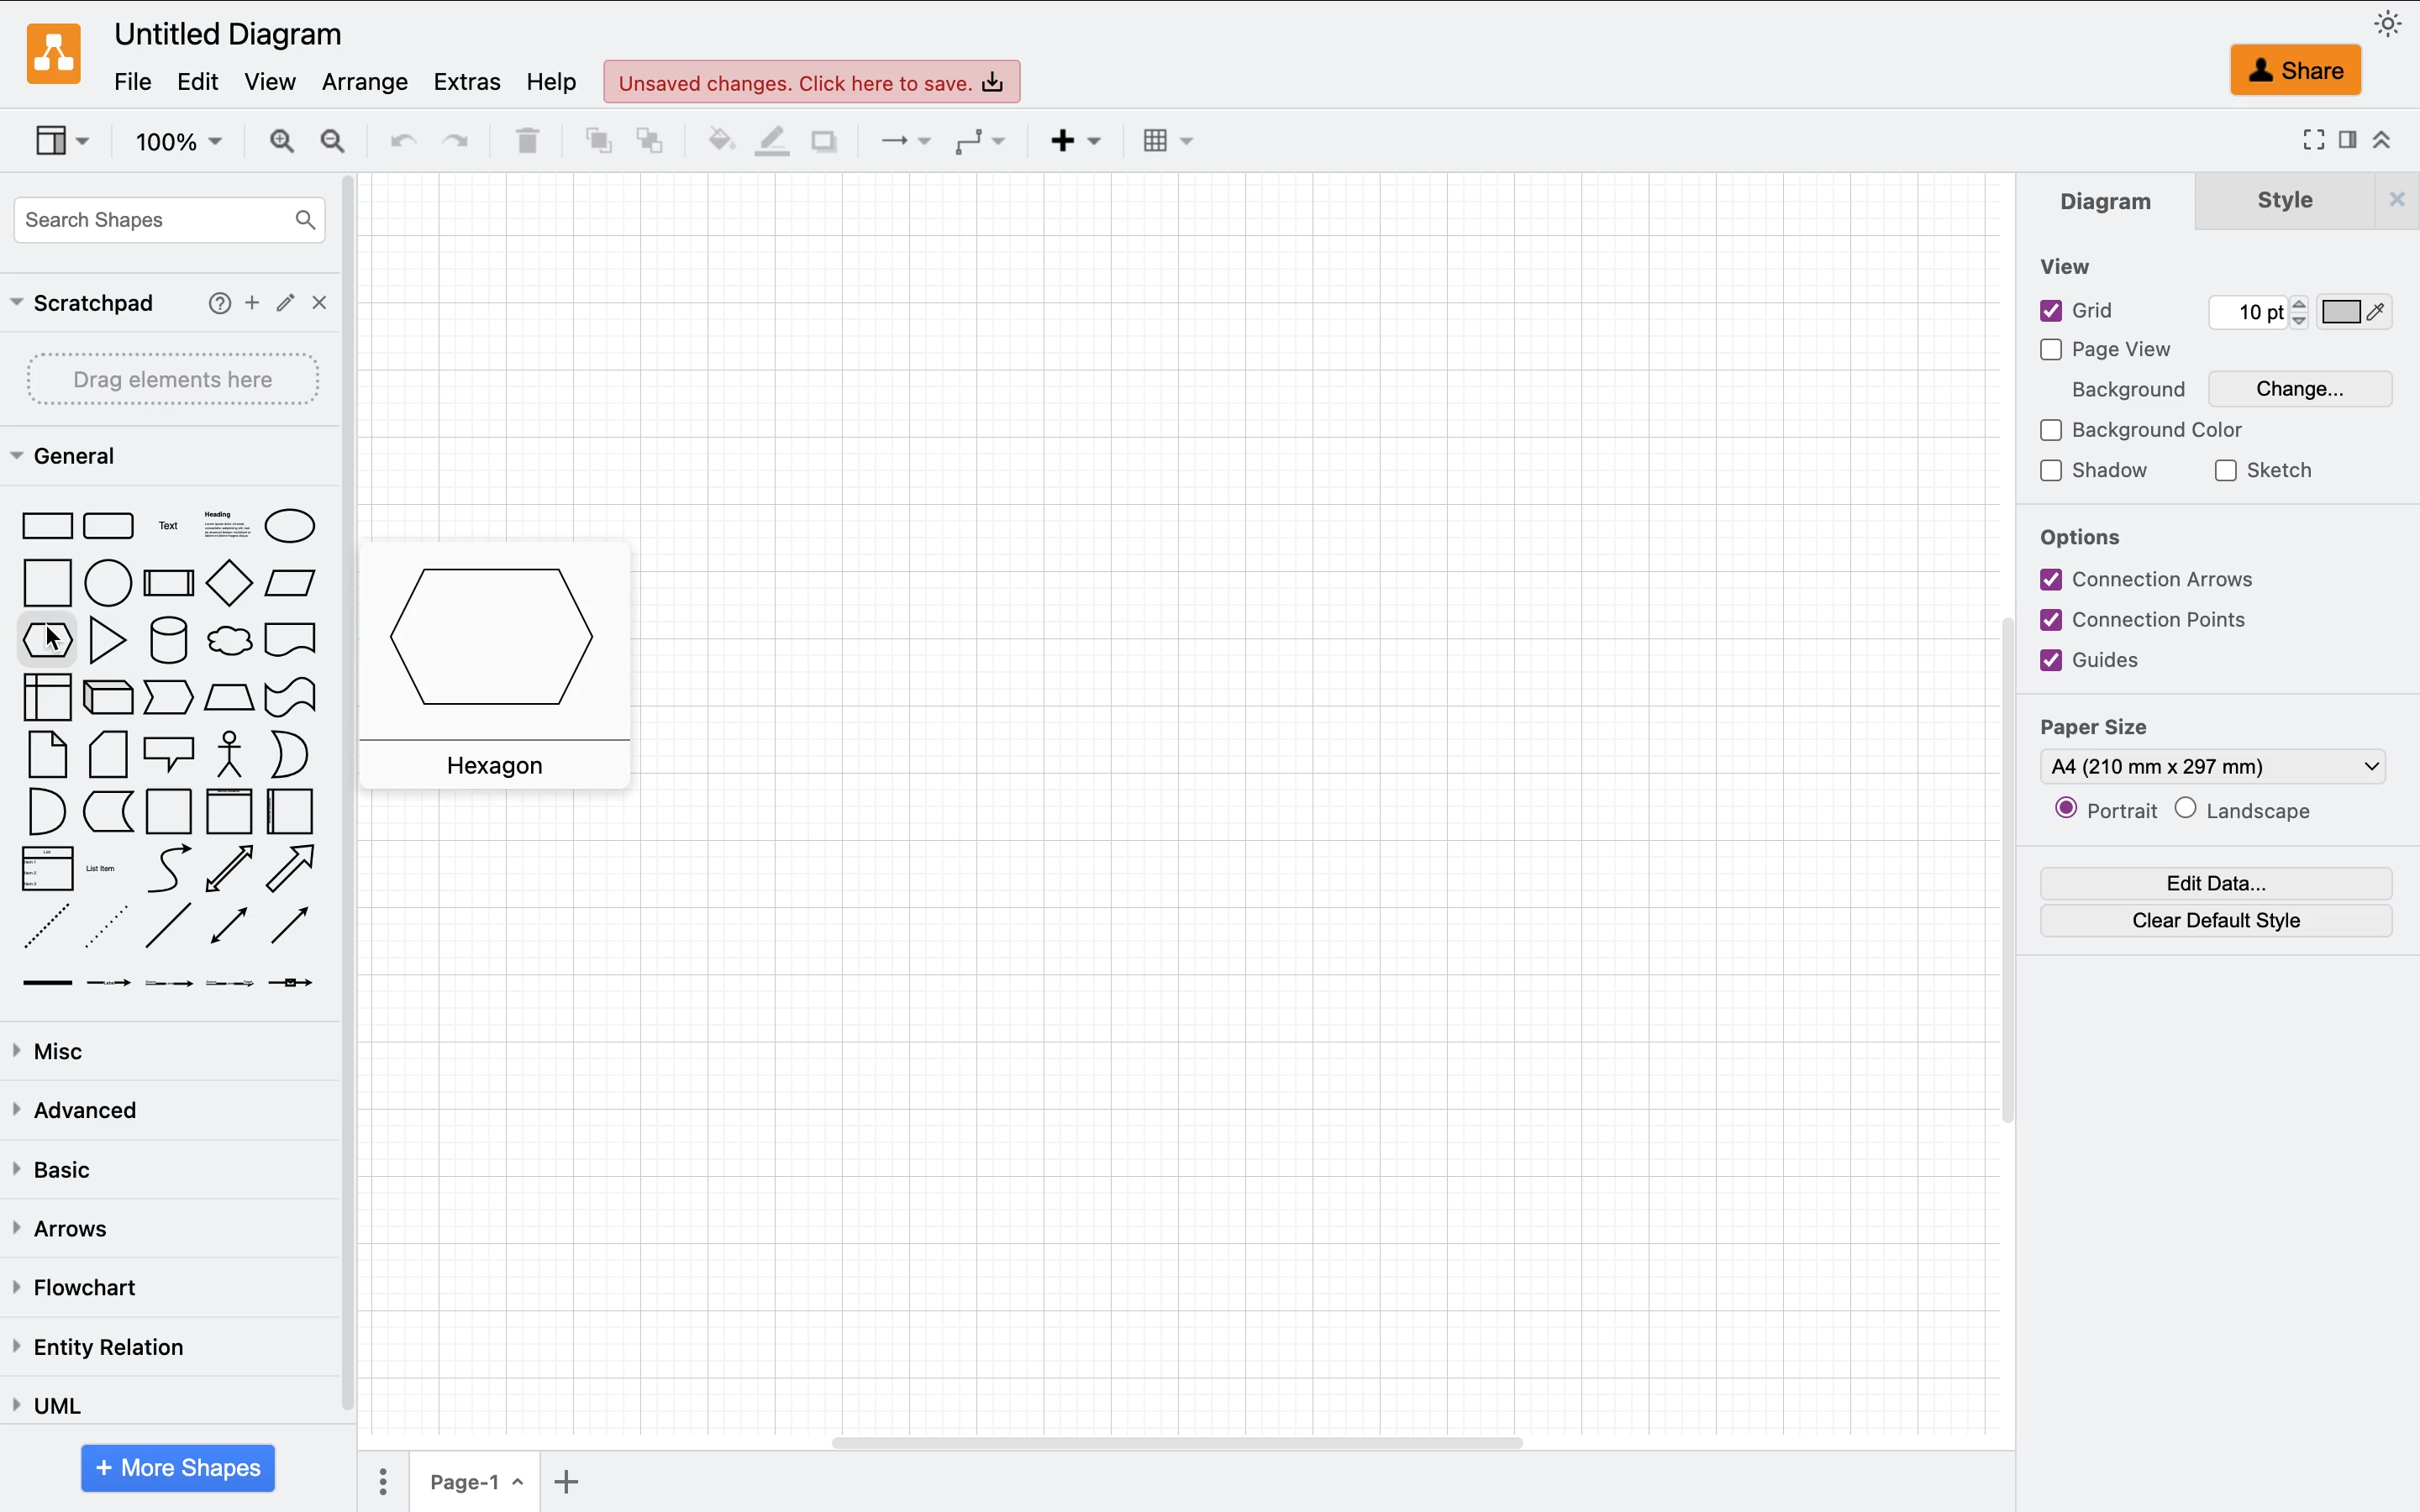  Describe the element at coordinates (58, 1226) in the screenshot. I see `arrows` at that location.